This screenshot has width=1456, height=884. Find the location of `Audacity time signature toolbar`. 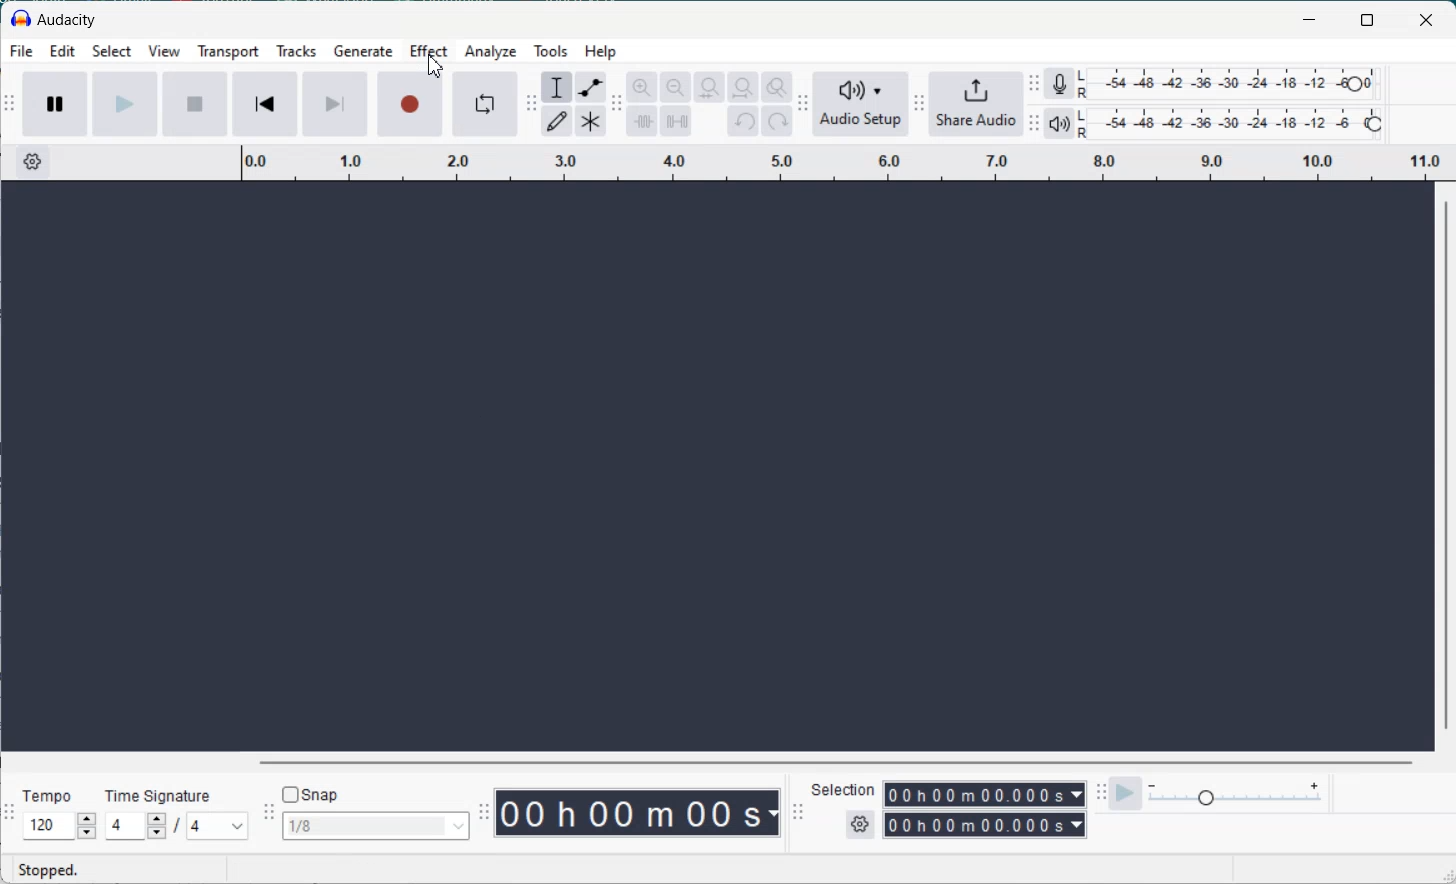

Audacity time signature toolbar is located at coordinates (9, 811).